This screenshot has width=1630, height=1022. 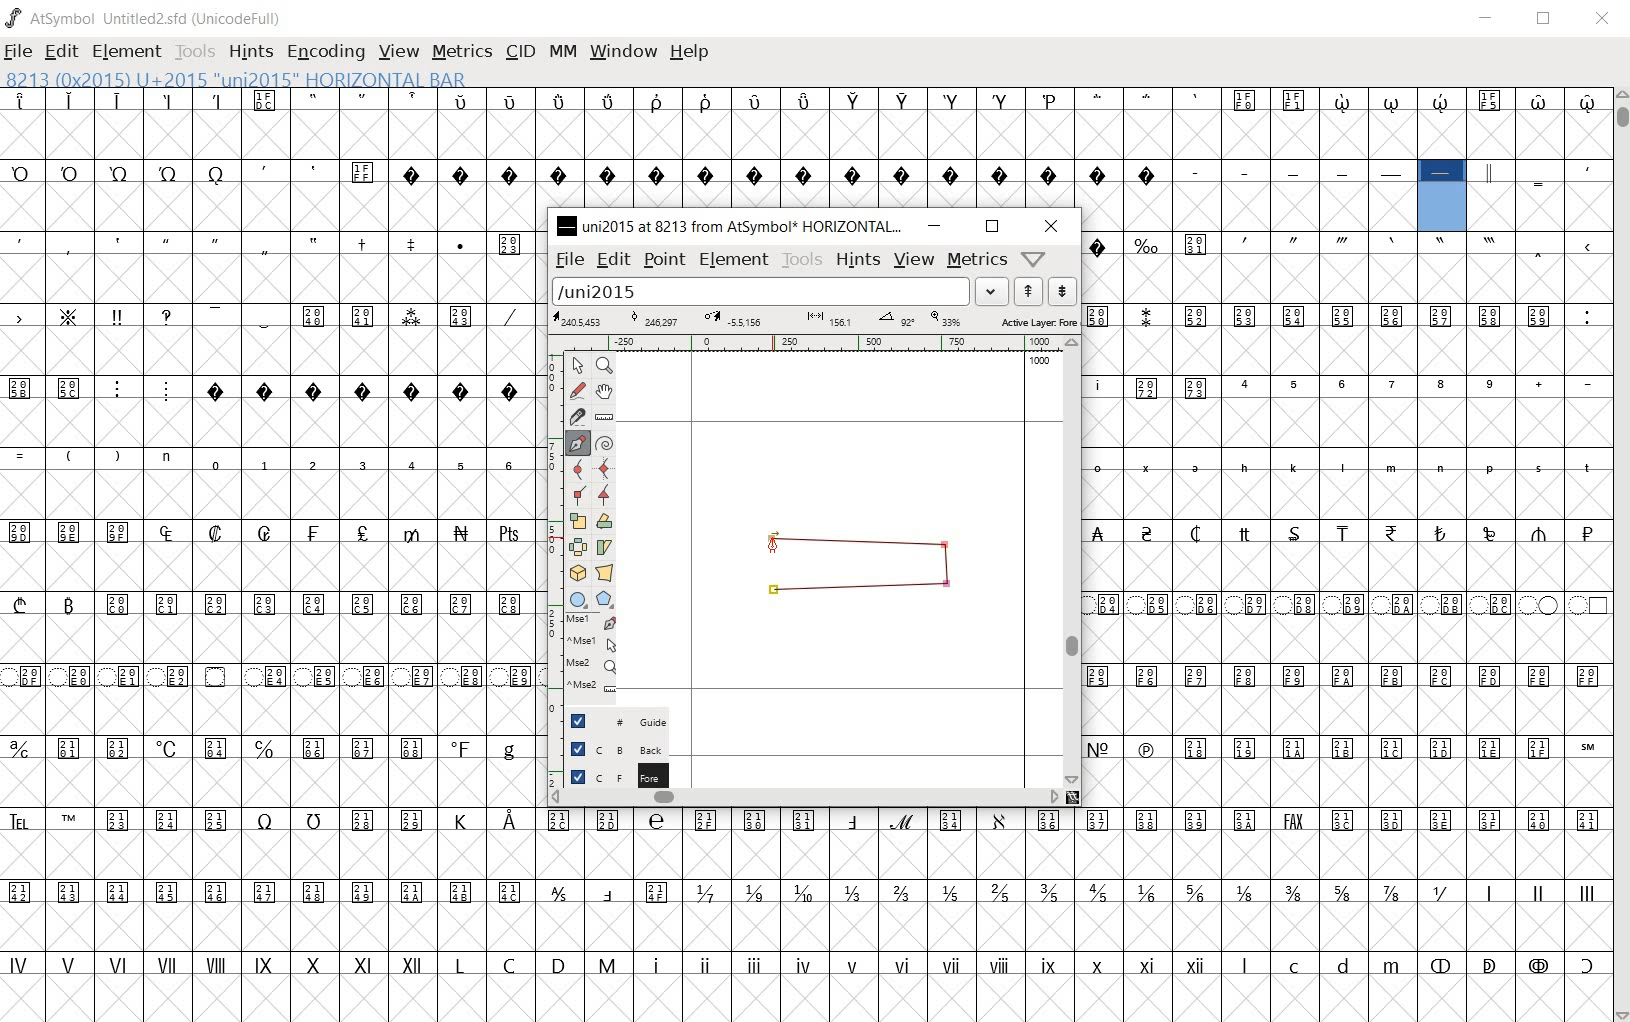 I want to click on restore down, so click(x=991, y=227).